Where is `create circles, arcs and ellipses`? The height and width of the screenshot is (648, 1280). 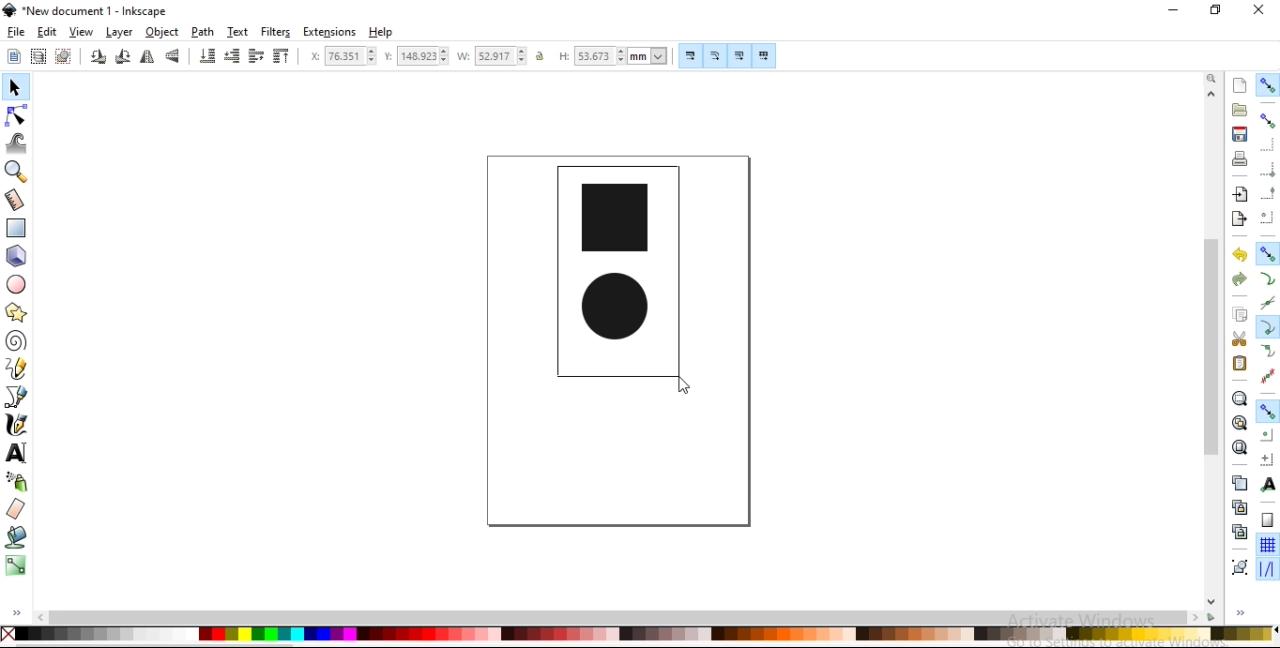 create circles, arcs and ellipses is located at coordinates (18, 285).